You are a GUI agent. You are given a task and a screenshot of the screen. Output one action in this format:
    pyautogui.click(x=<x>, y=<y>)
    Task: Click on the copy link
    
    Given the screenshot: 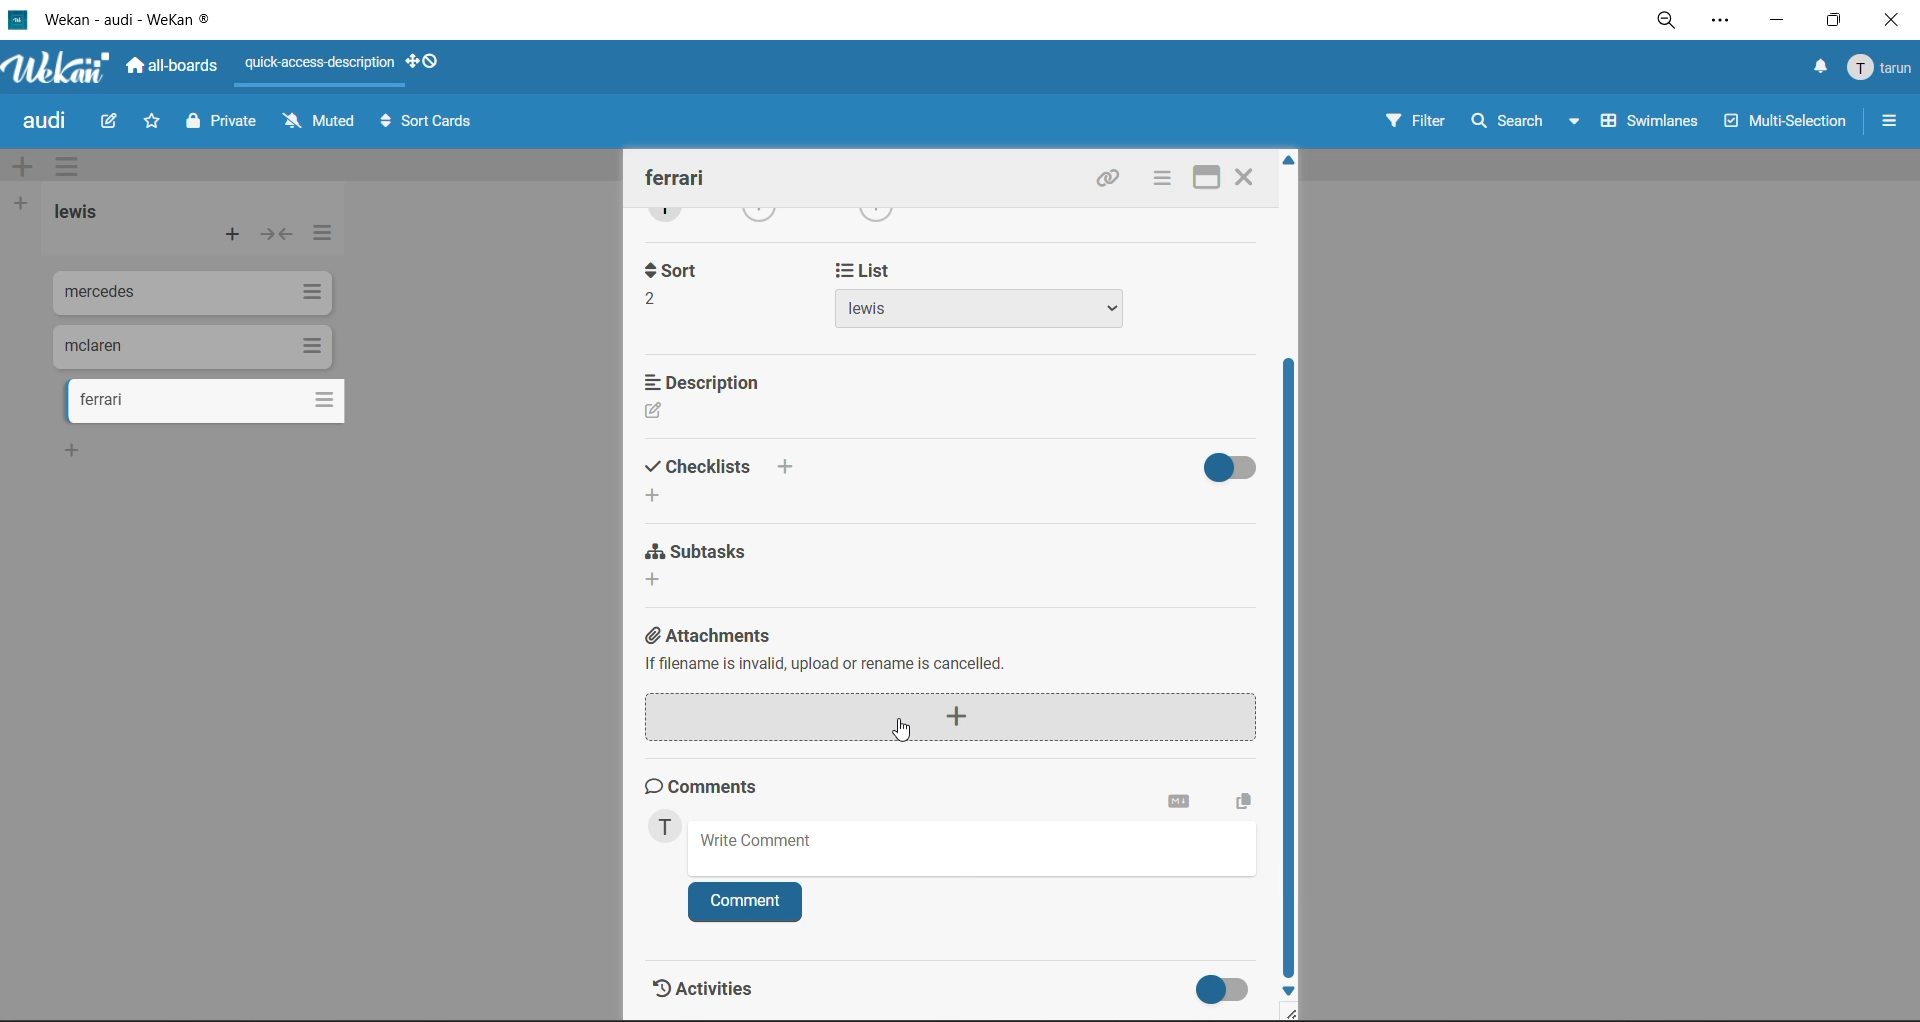 What is the action you would take?
    pyautogui.click(x=1107, y=181)
    